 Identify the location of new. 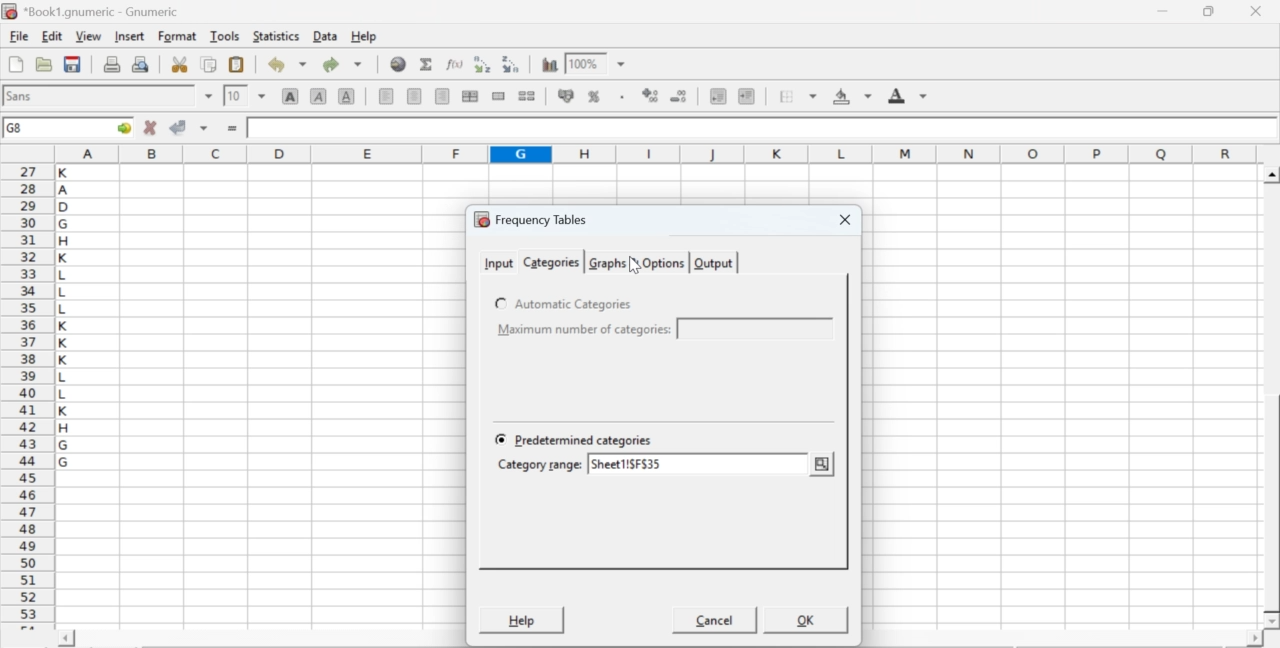
(15, 64).